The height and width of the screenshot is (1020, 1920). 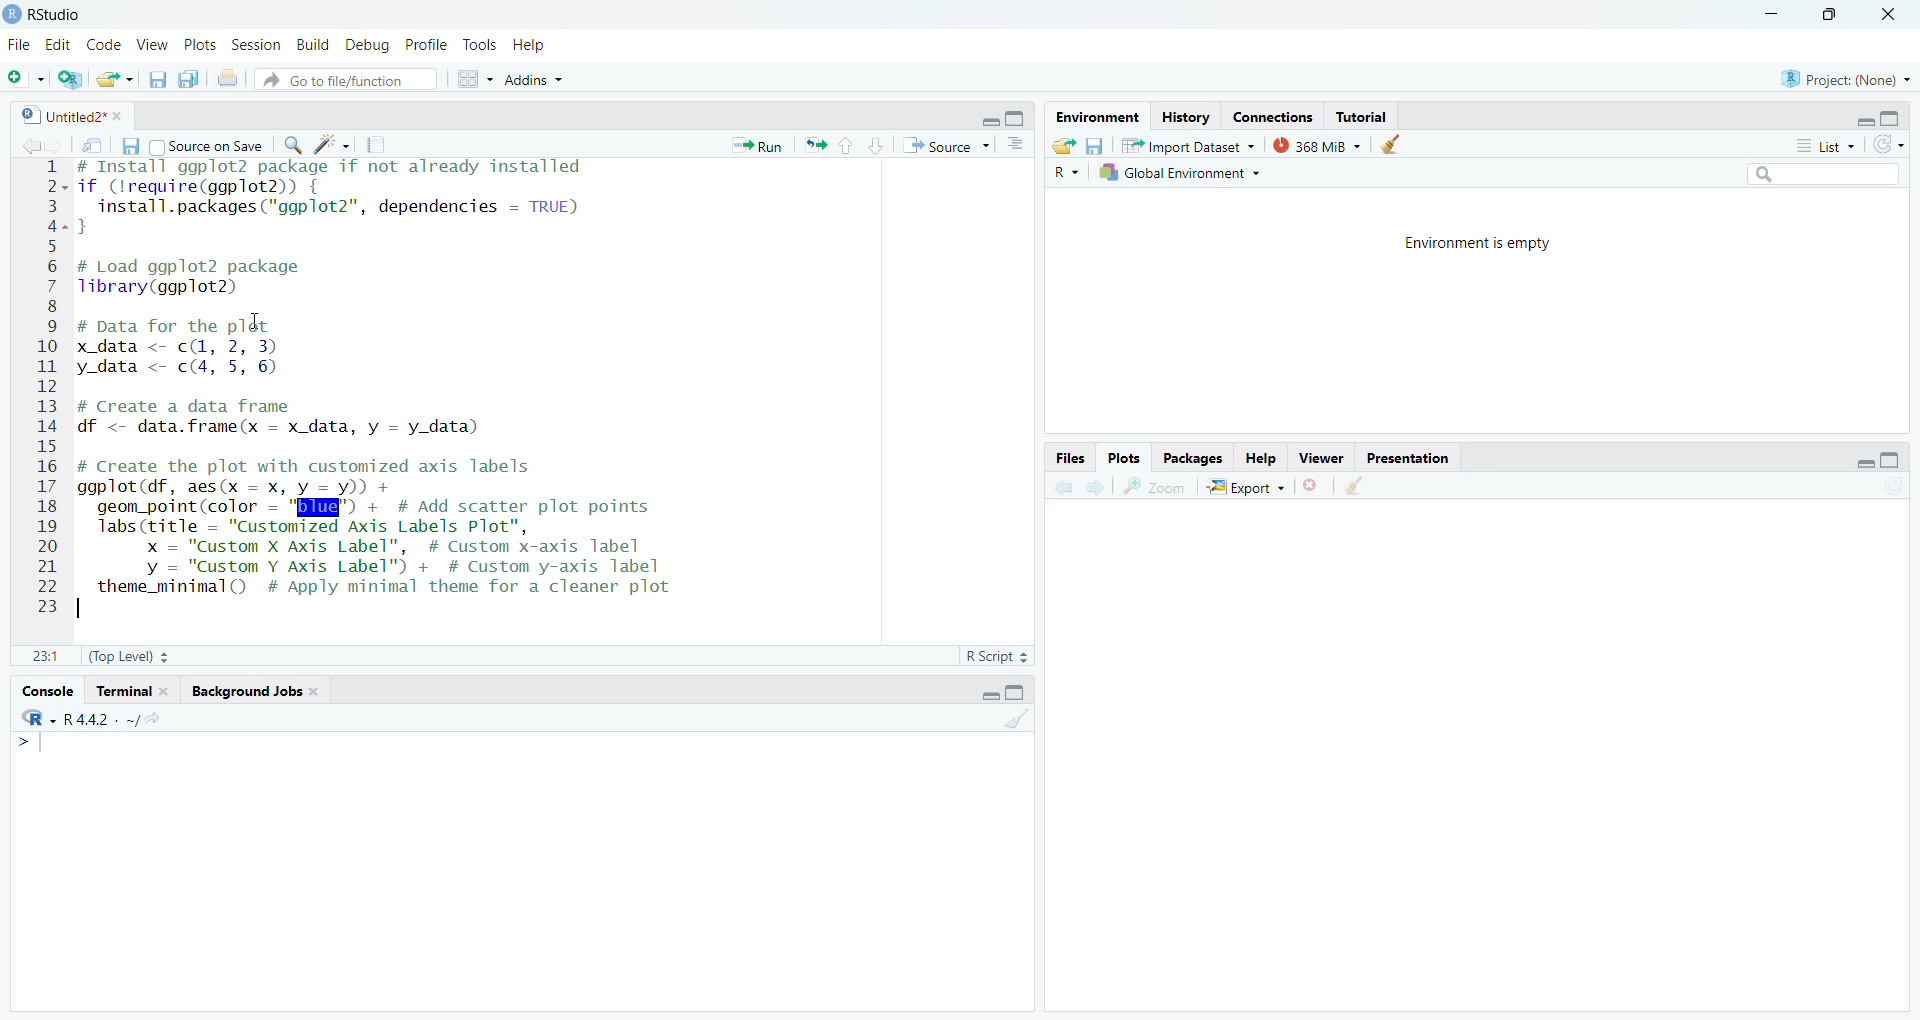 I want to click on refresh, so click(x=1888, y=145).